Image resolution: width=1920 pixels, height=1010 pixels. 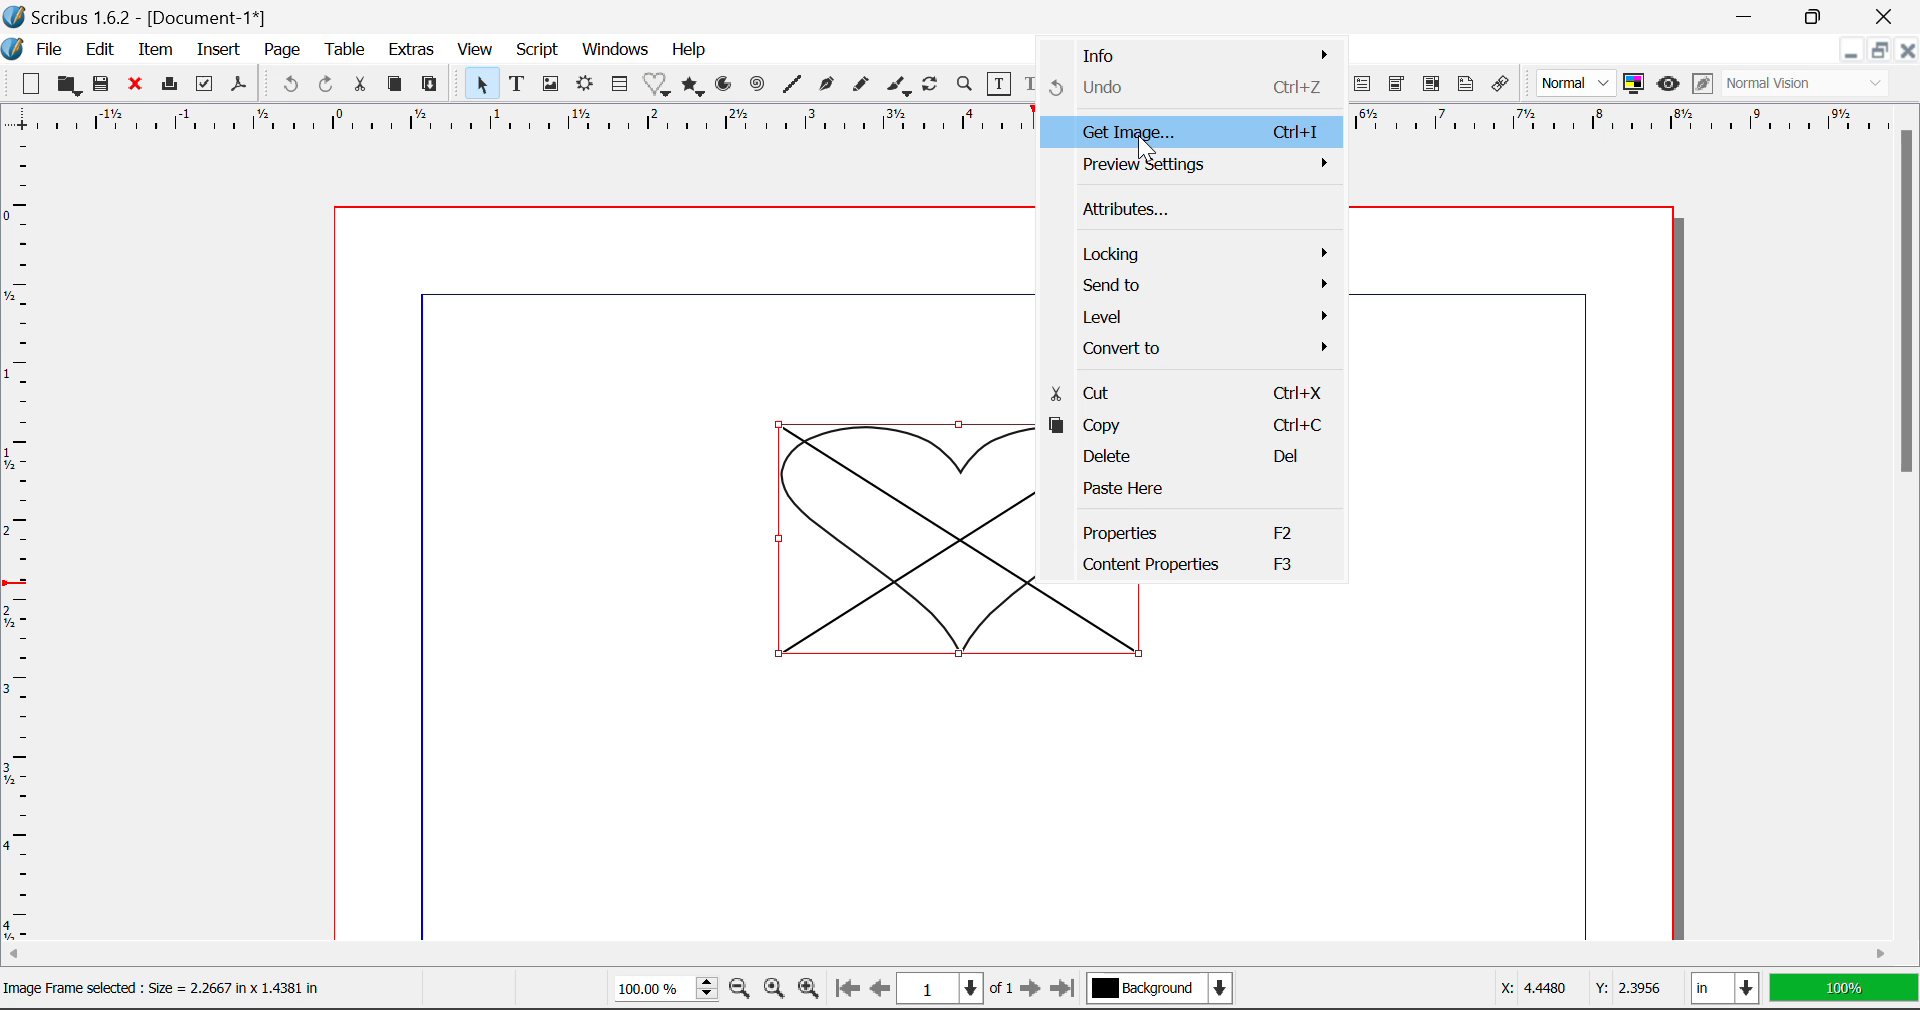 What do you see at coordinates (1190, 530) in the screenshot?
I see `Properties` at bounding box center [1190, 530].